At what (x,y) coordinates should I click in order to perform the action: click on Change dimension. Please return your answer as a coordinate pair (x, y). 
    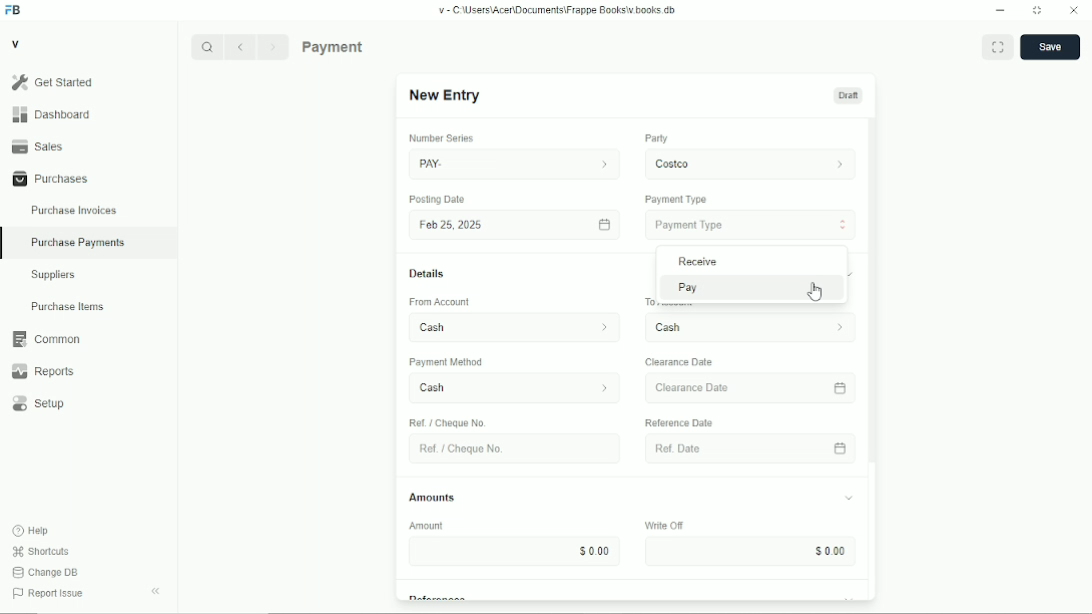
    Looking at the image, I should click on (1037, 10).